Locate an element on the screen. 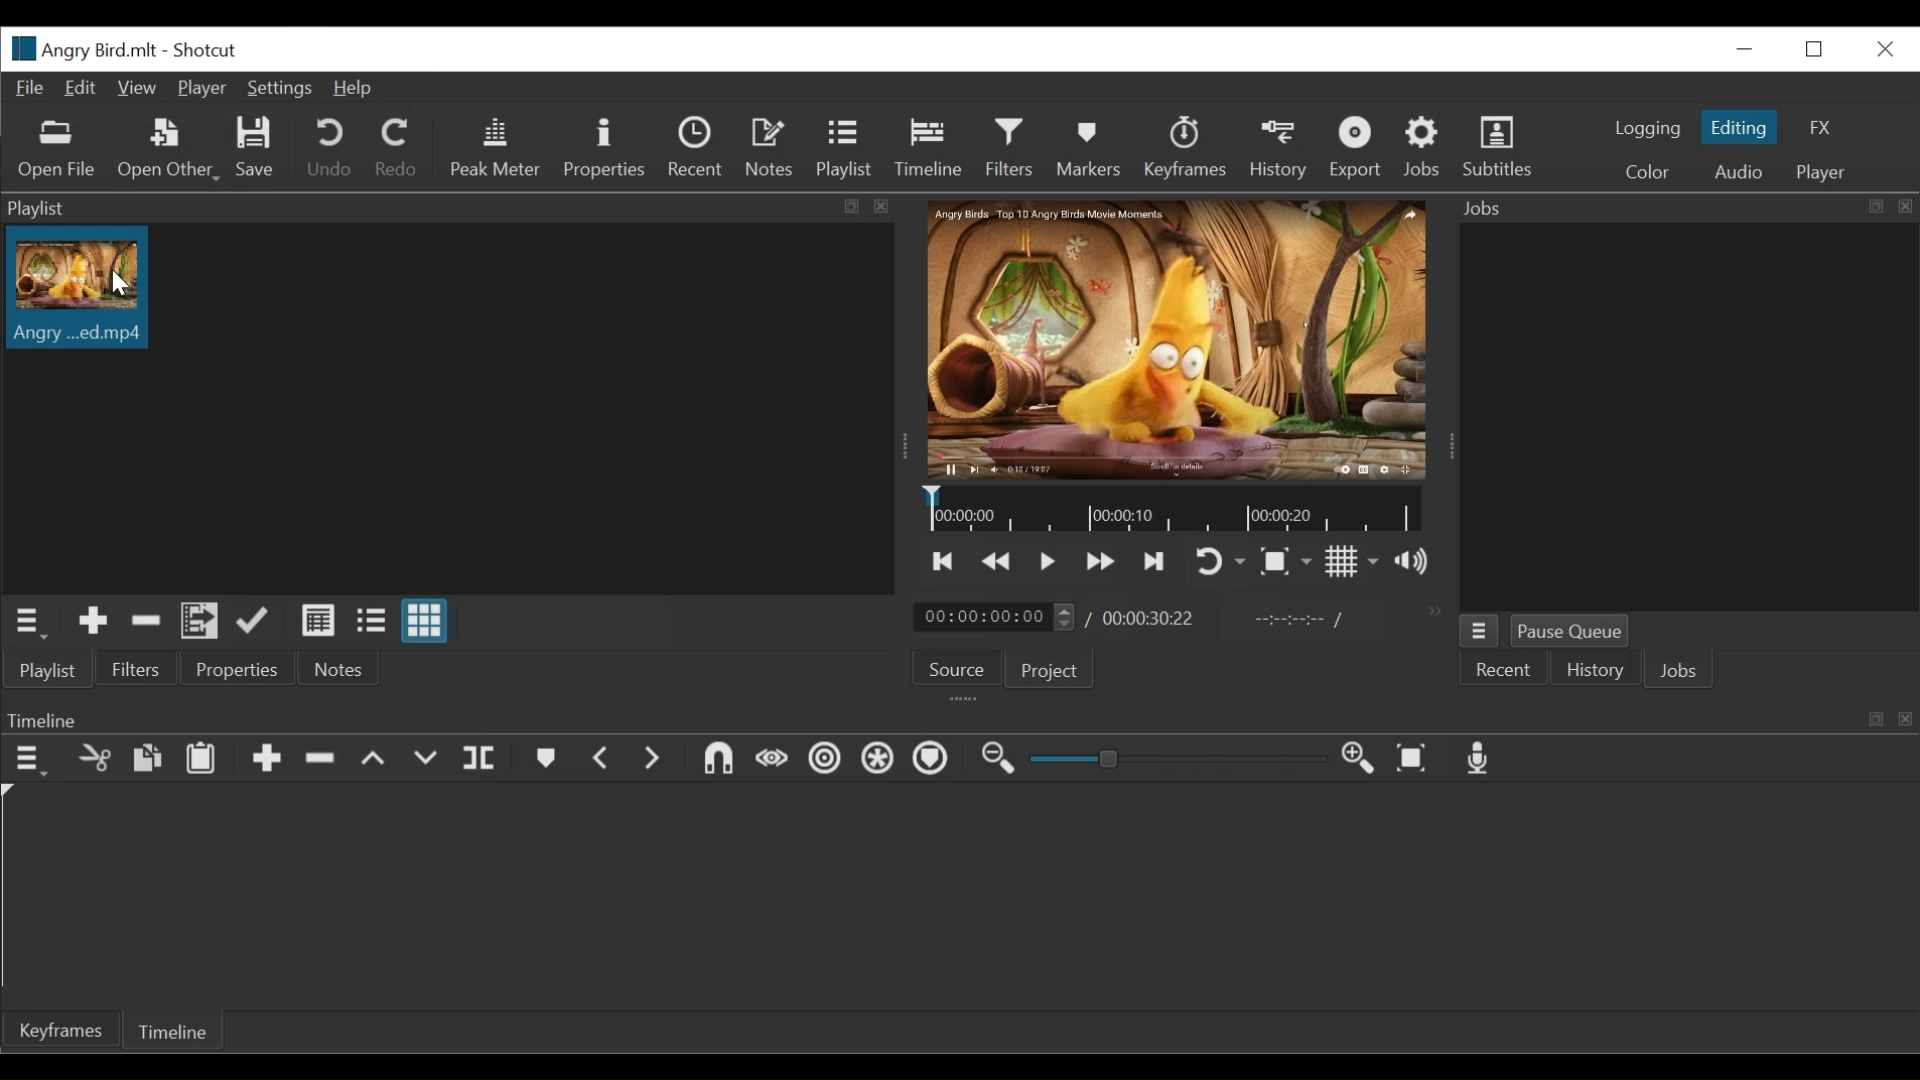  Export is located at coordinates (1358, 147).